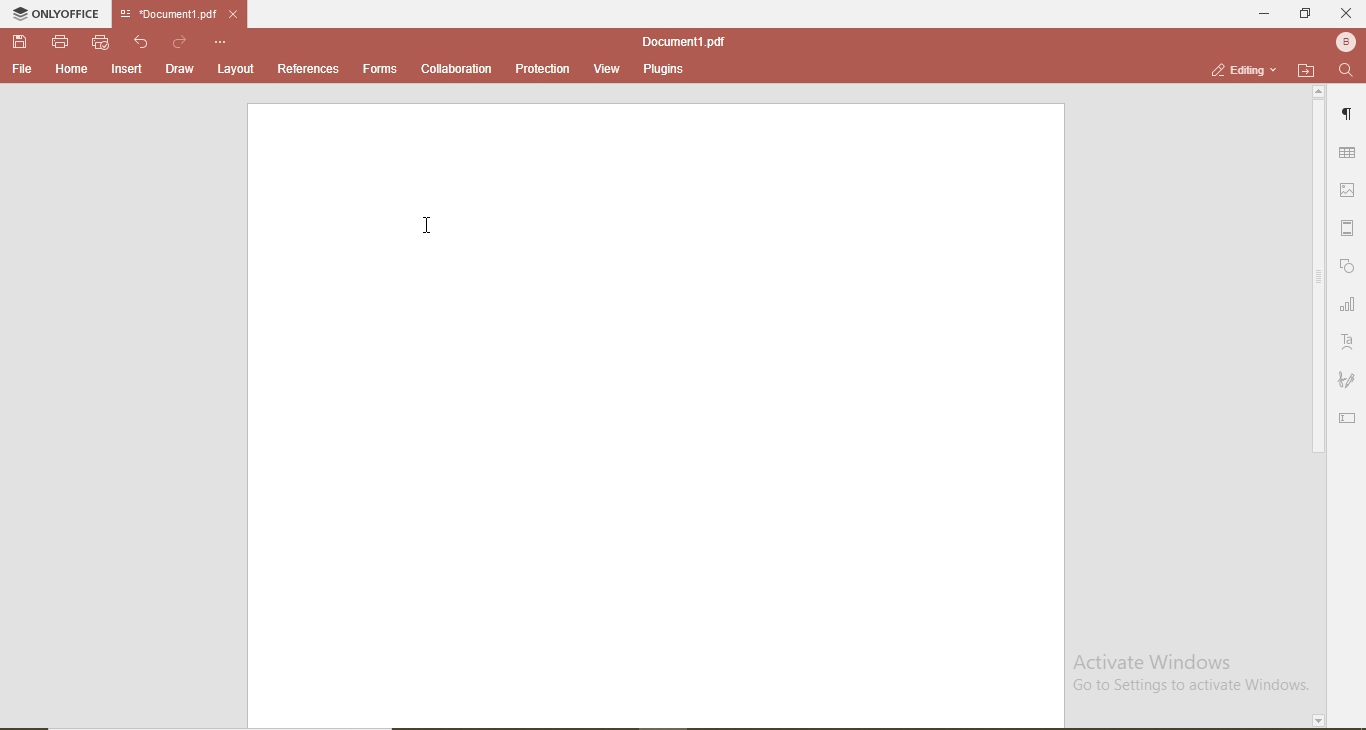 Image resolution: width=1366 pixels, height=730 pixels. What do you see at coordinates (1351, 269) in the screenshot?
I see `shape` at bounding box center [1351, 269].